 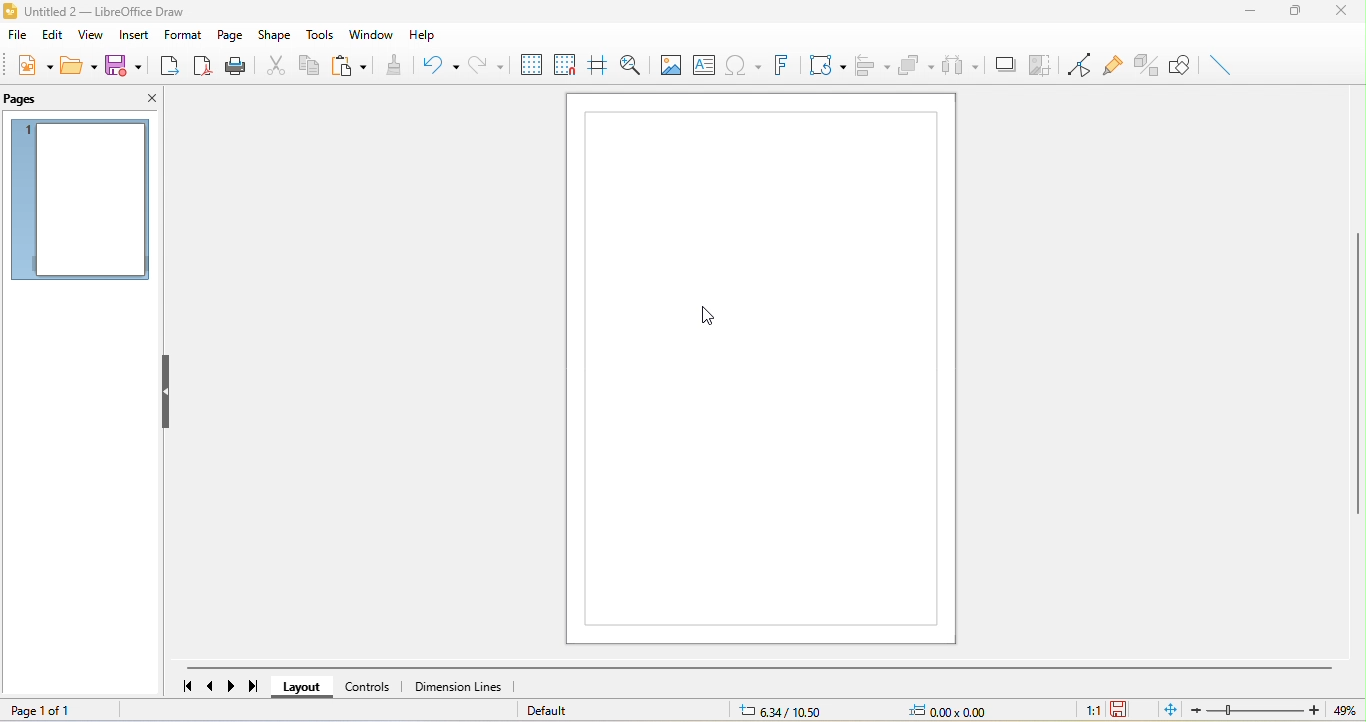 What do you see at coordinates (128, 65) in the screenshot?
I see `save` at bounding box center [128, 65].